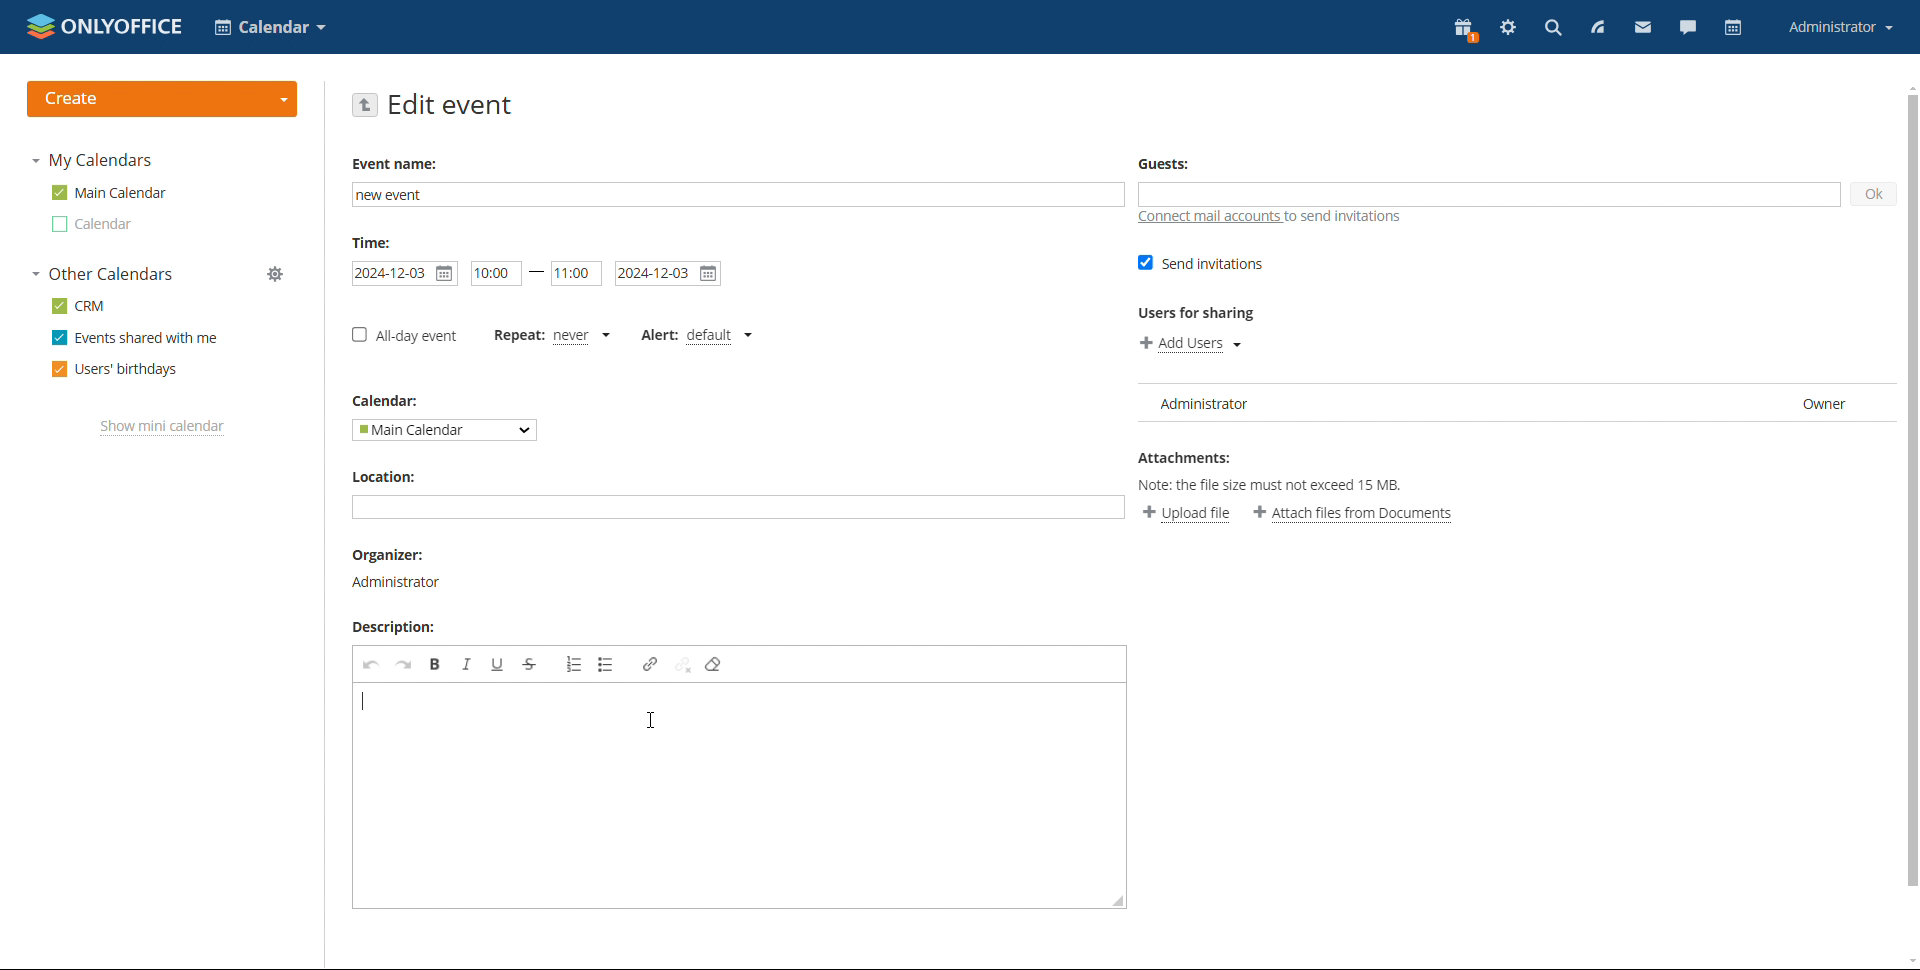  Describe the element at coordinates (443, 430) in the screenshot. I see `select calendar` at that location.